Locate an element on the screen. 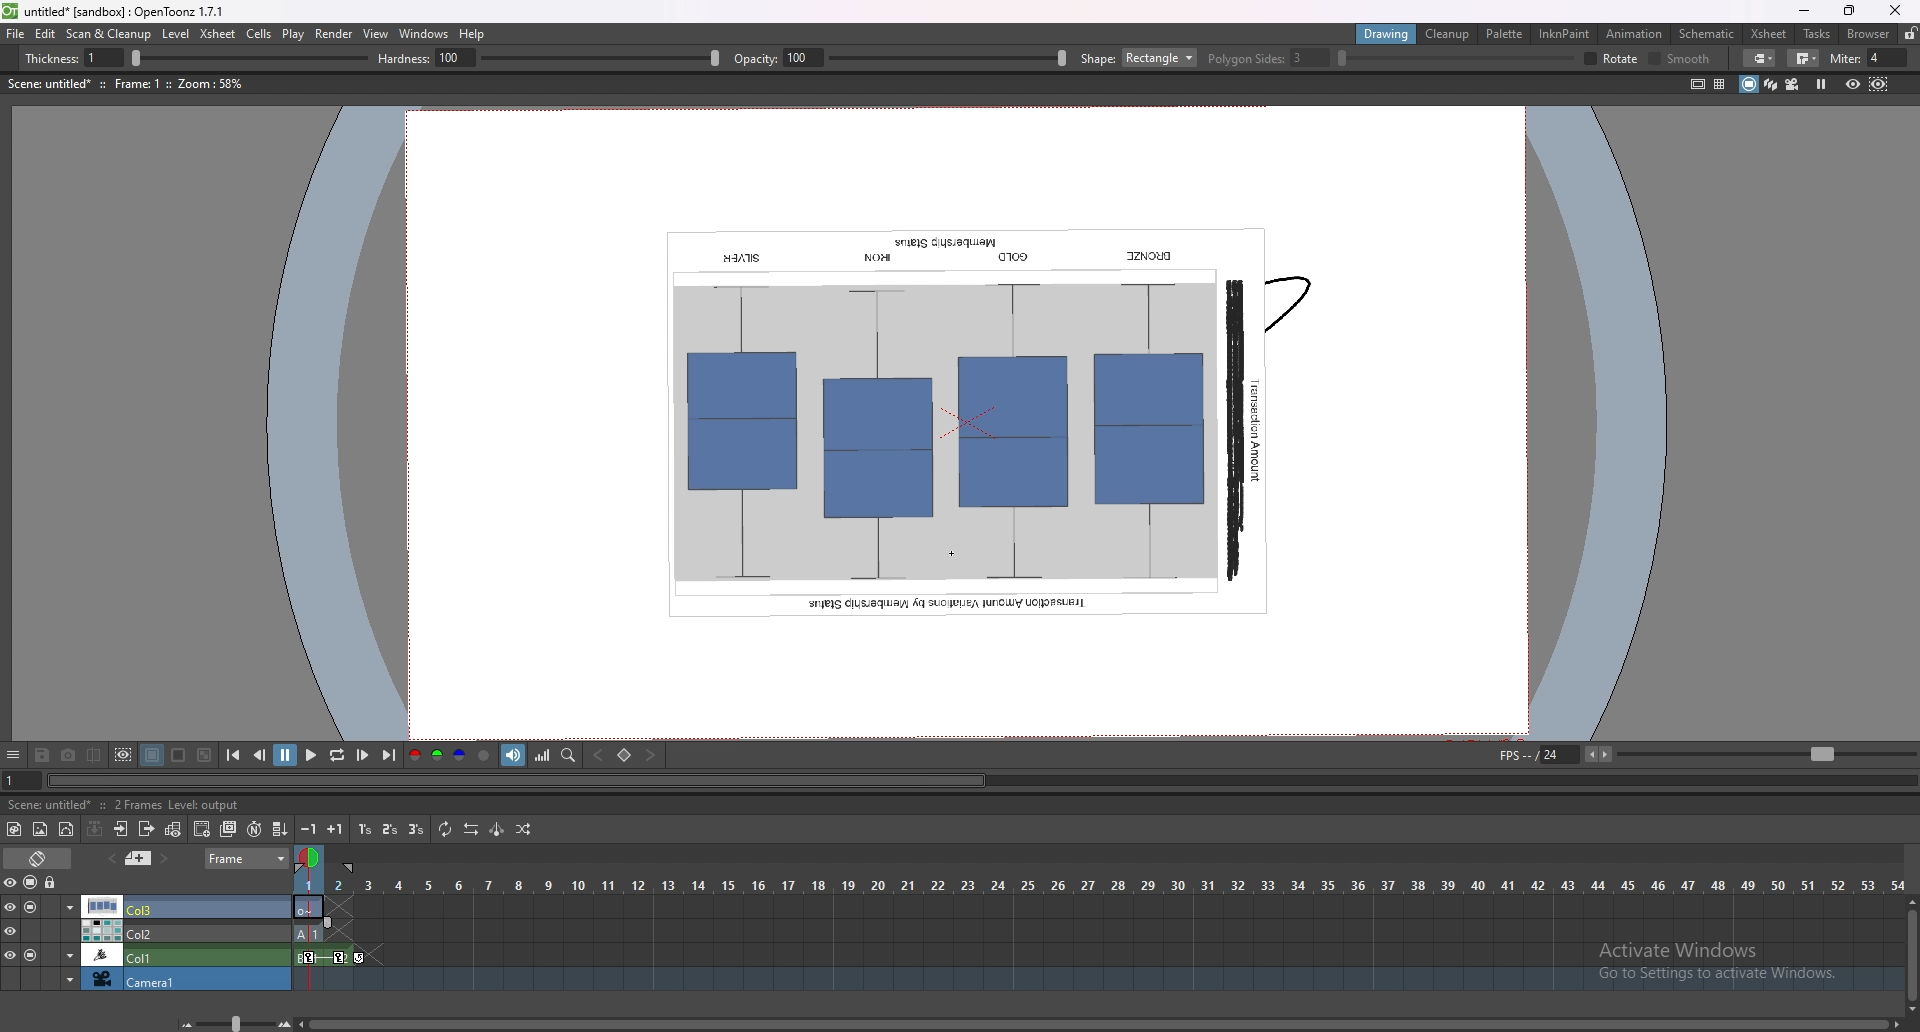 The height and width of the screenshot is (1032, 1920). column 1 is located at coordinates (149, 933).